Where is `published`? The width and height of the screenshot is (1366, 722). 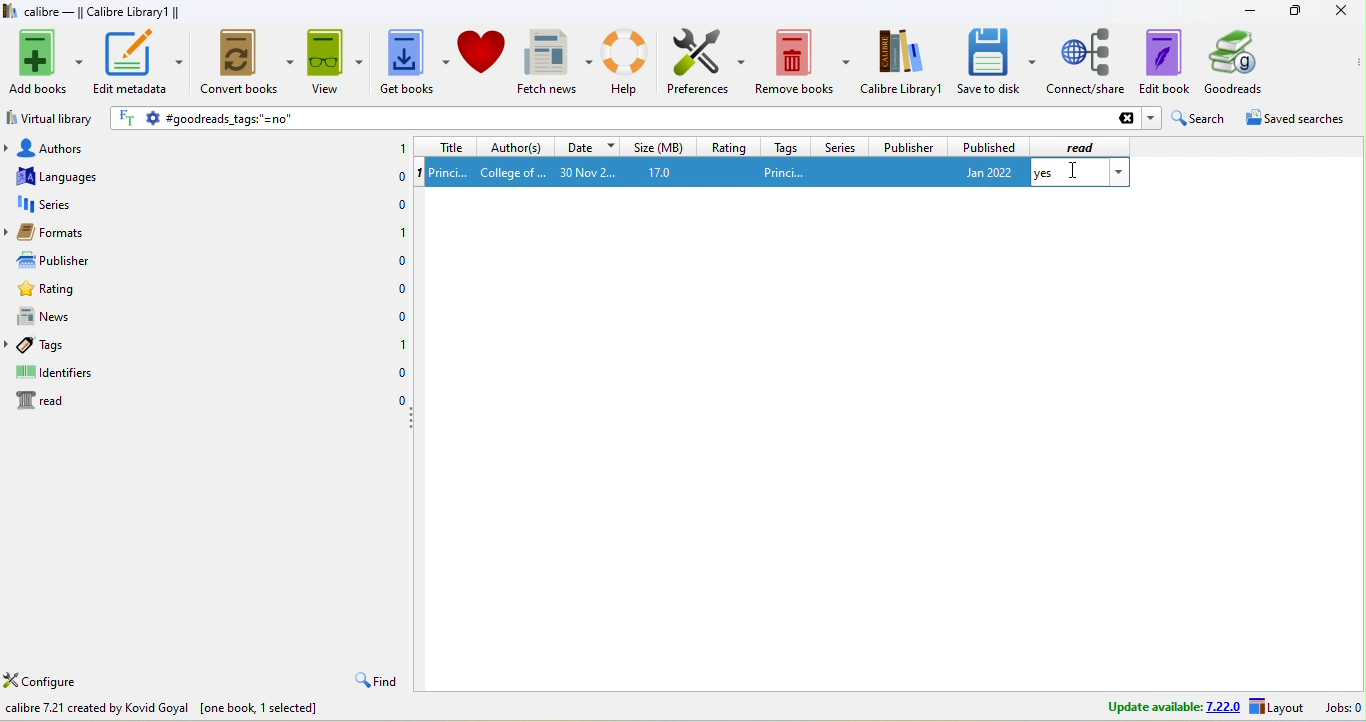
published is located at coordinates (988, 146).